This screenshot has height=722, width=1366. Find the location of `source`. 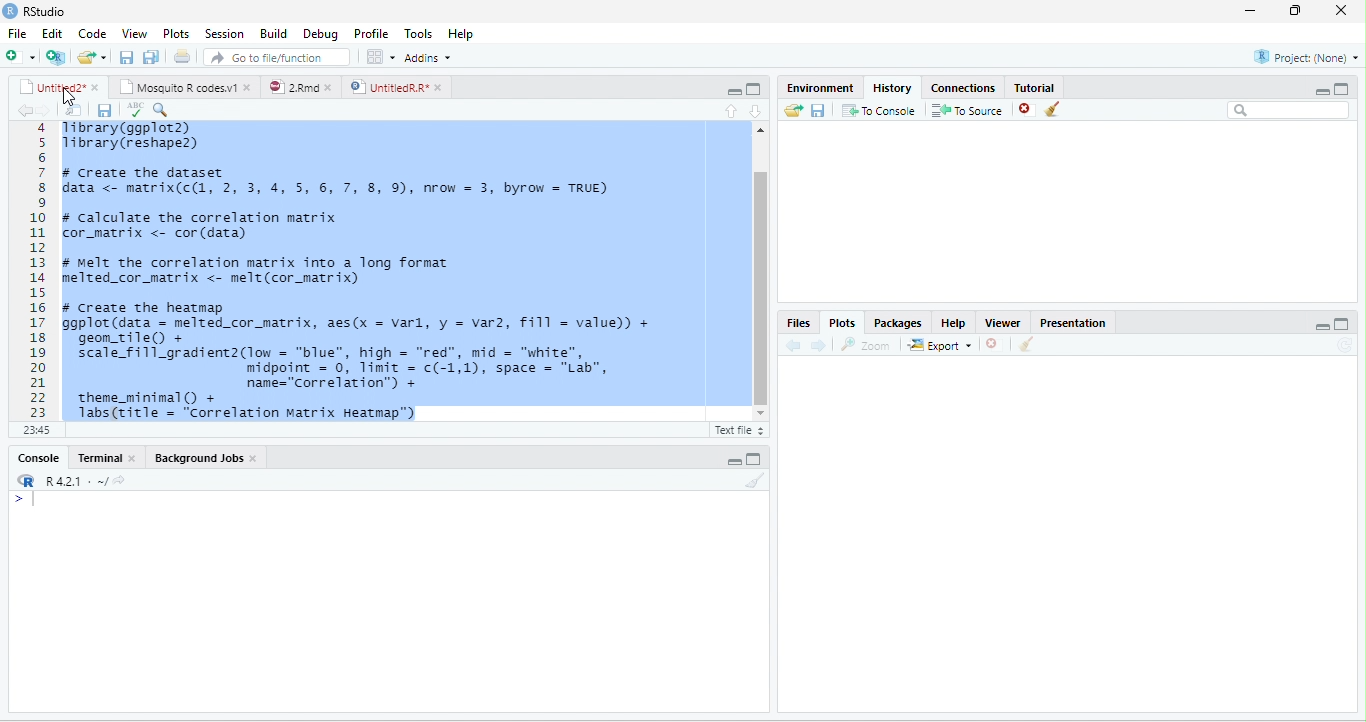

source is located at coordinates (724, 110).